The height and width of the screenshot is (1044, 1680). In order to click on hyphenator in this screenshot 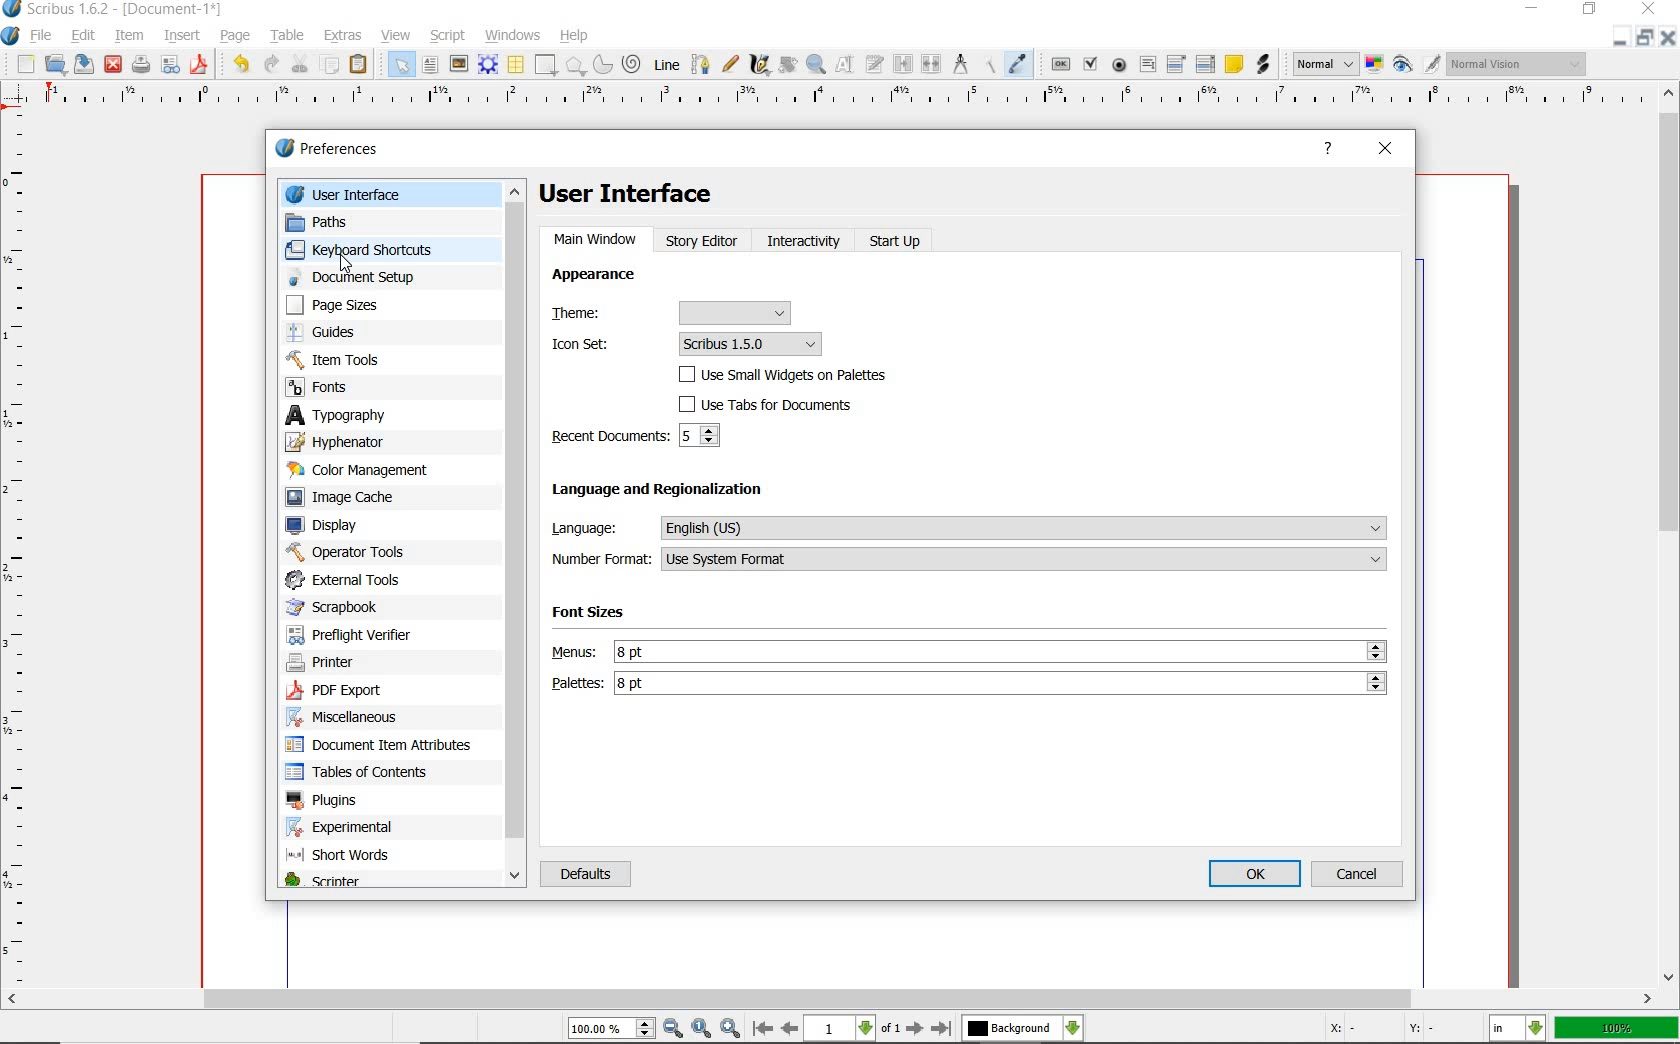, I will do `click(351, 441)`.